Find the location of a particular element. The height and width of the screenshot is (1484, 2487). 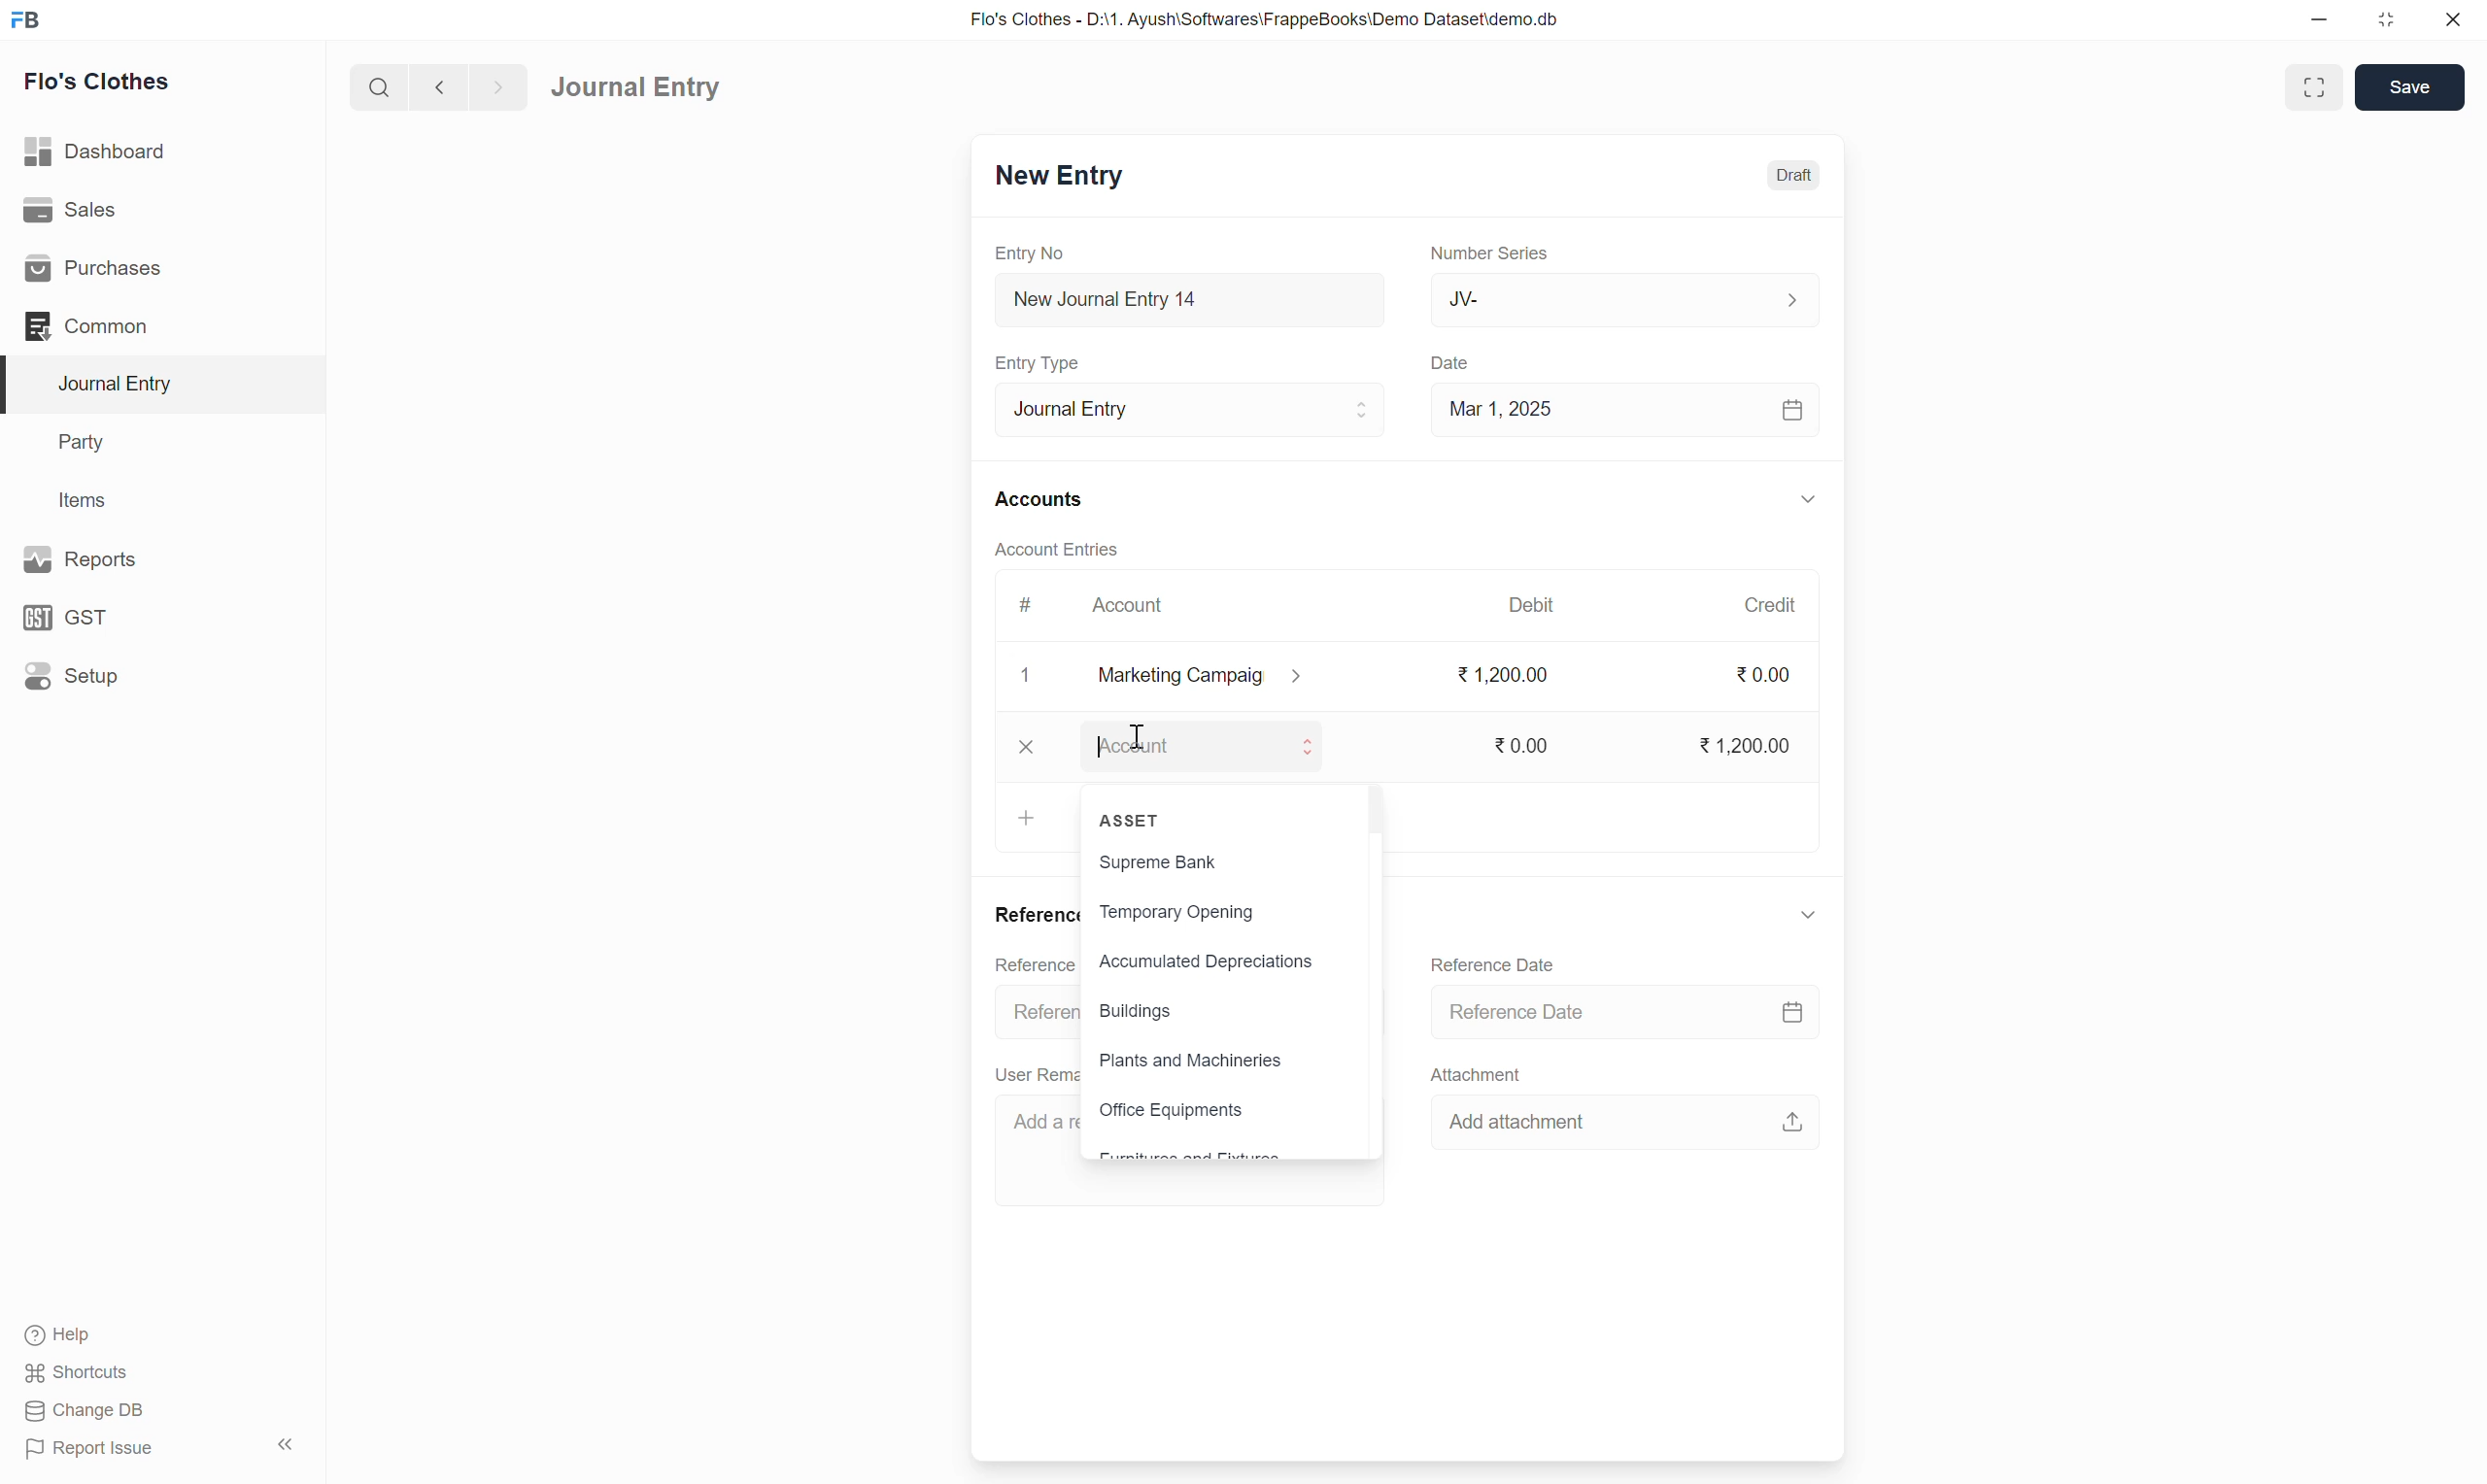

JV- is located at coordinates (1626, 299).